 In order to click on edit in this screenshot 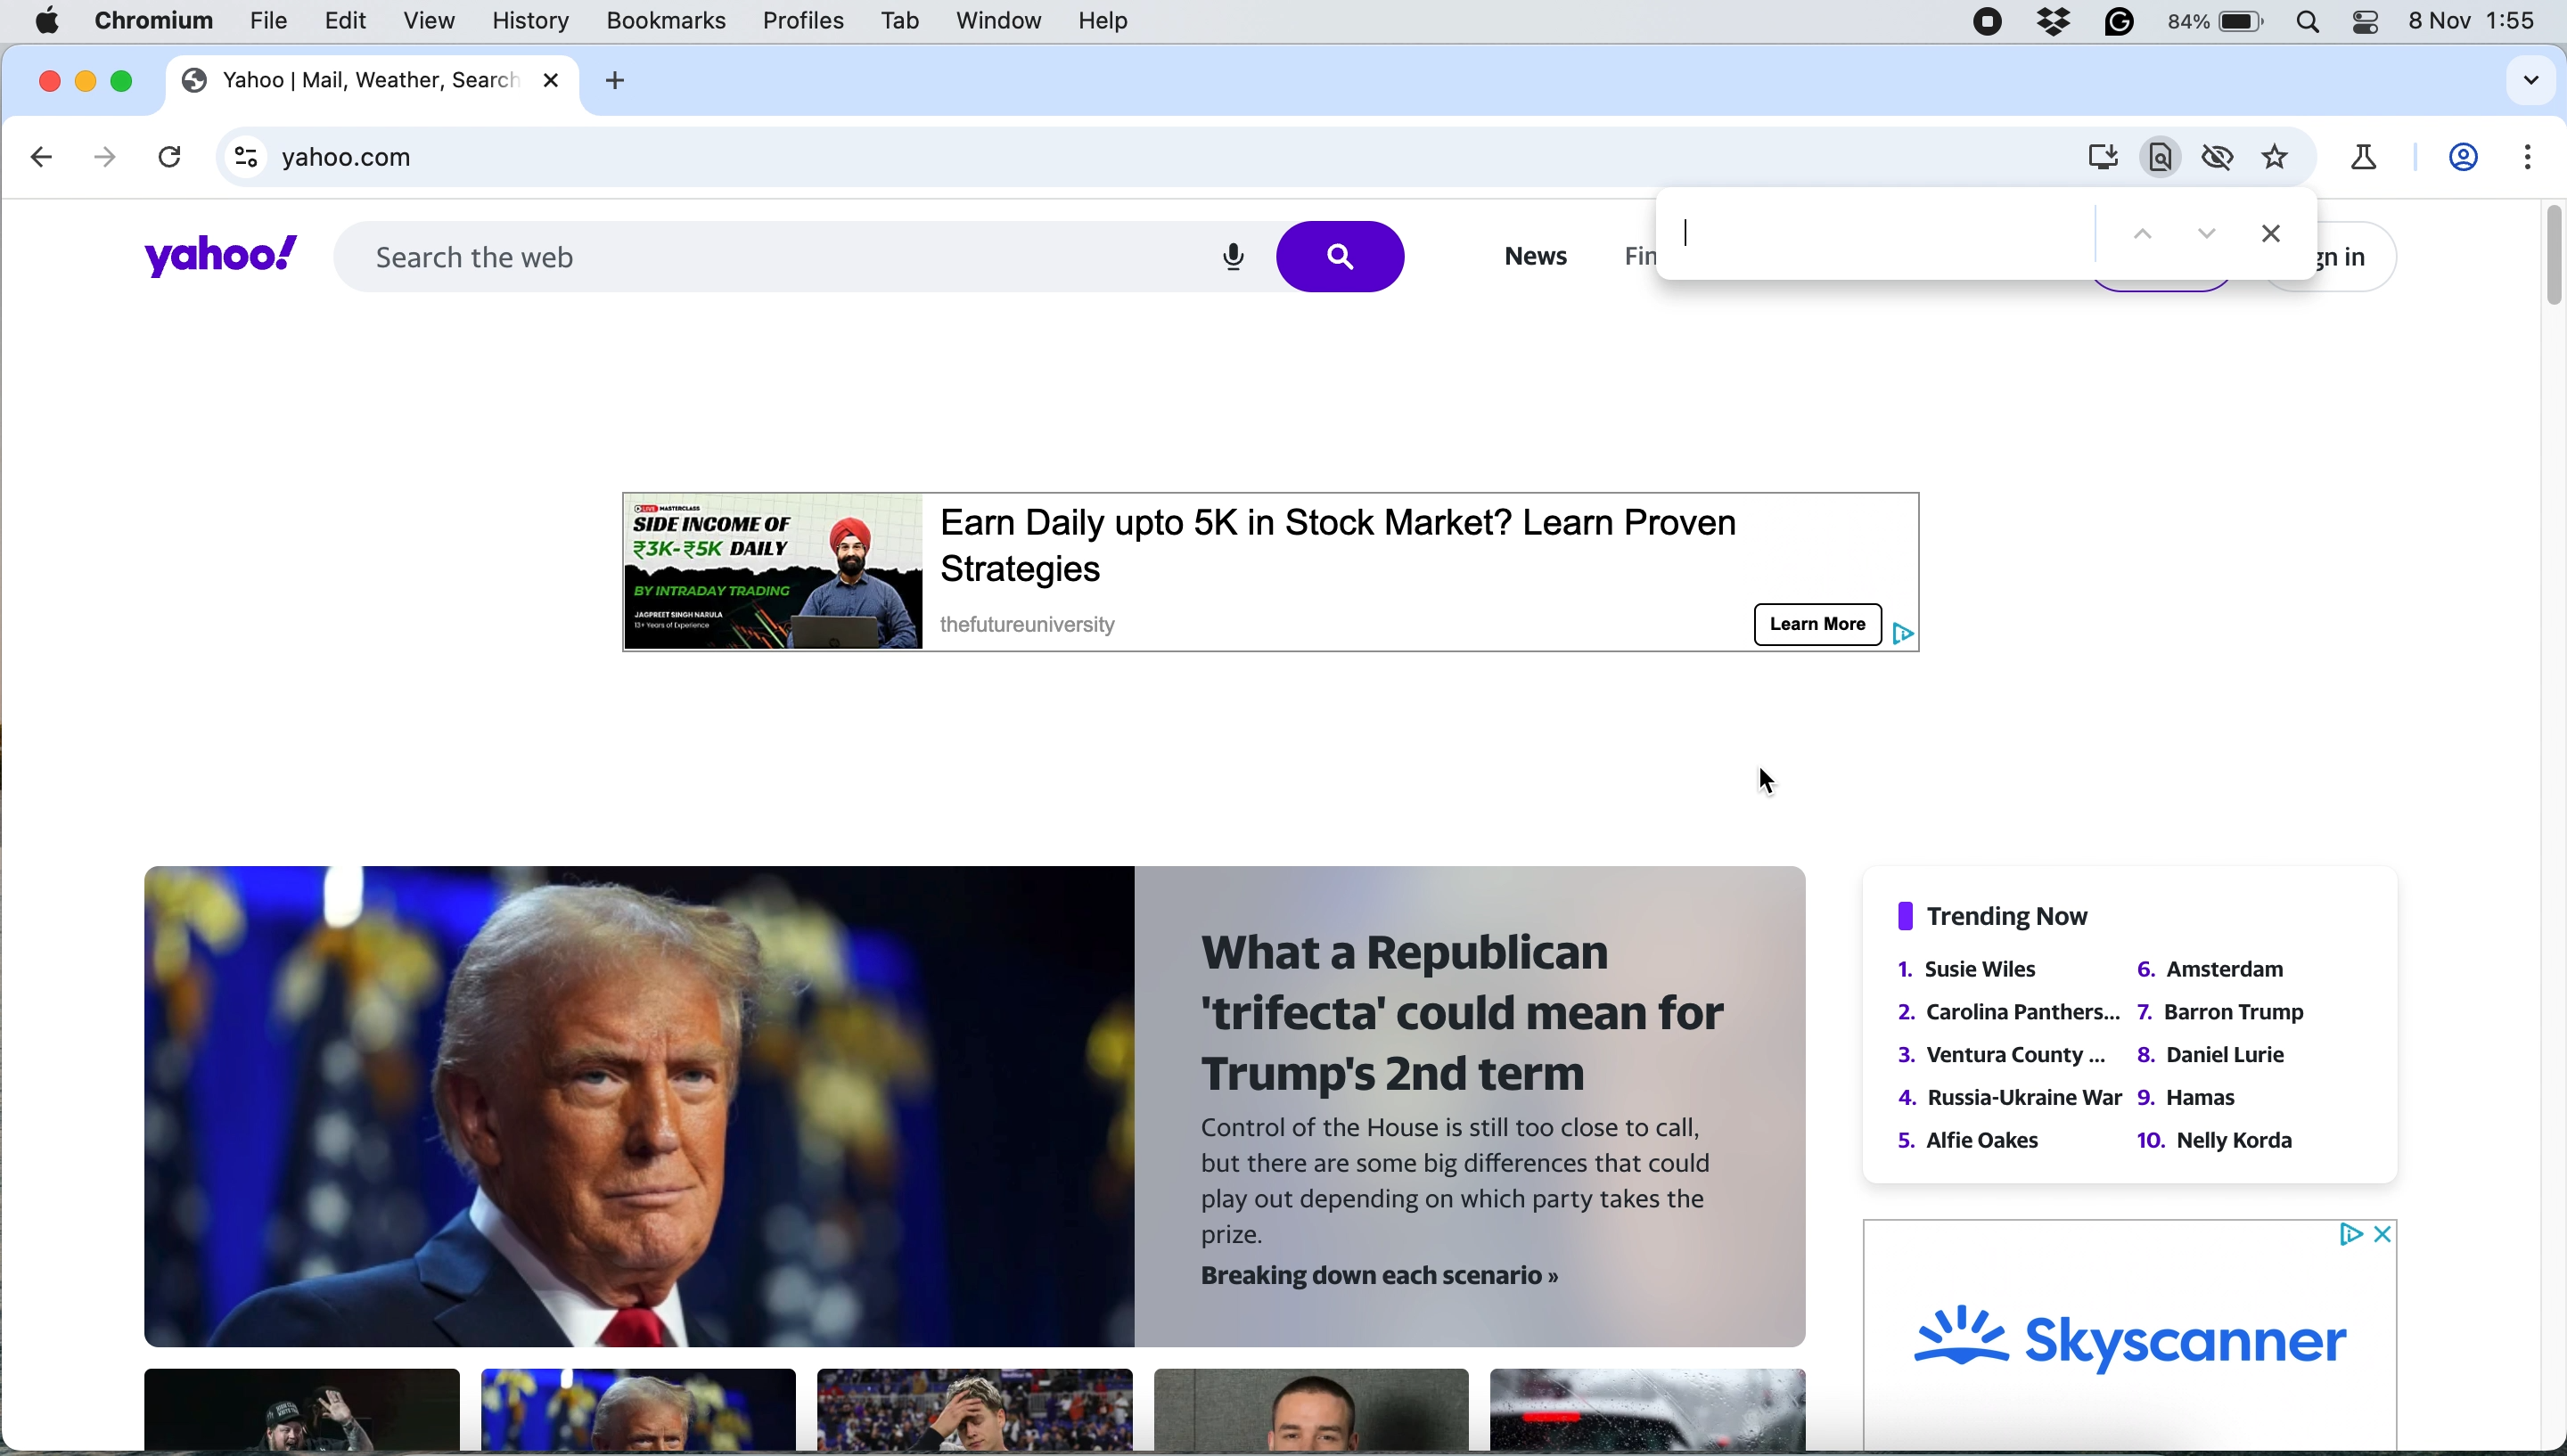, I will do `click(346, 23)`.